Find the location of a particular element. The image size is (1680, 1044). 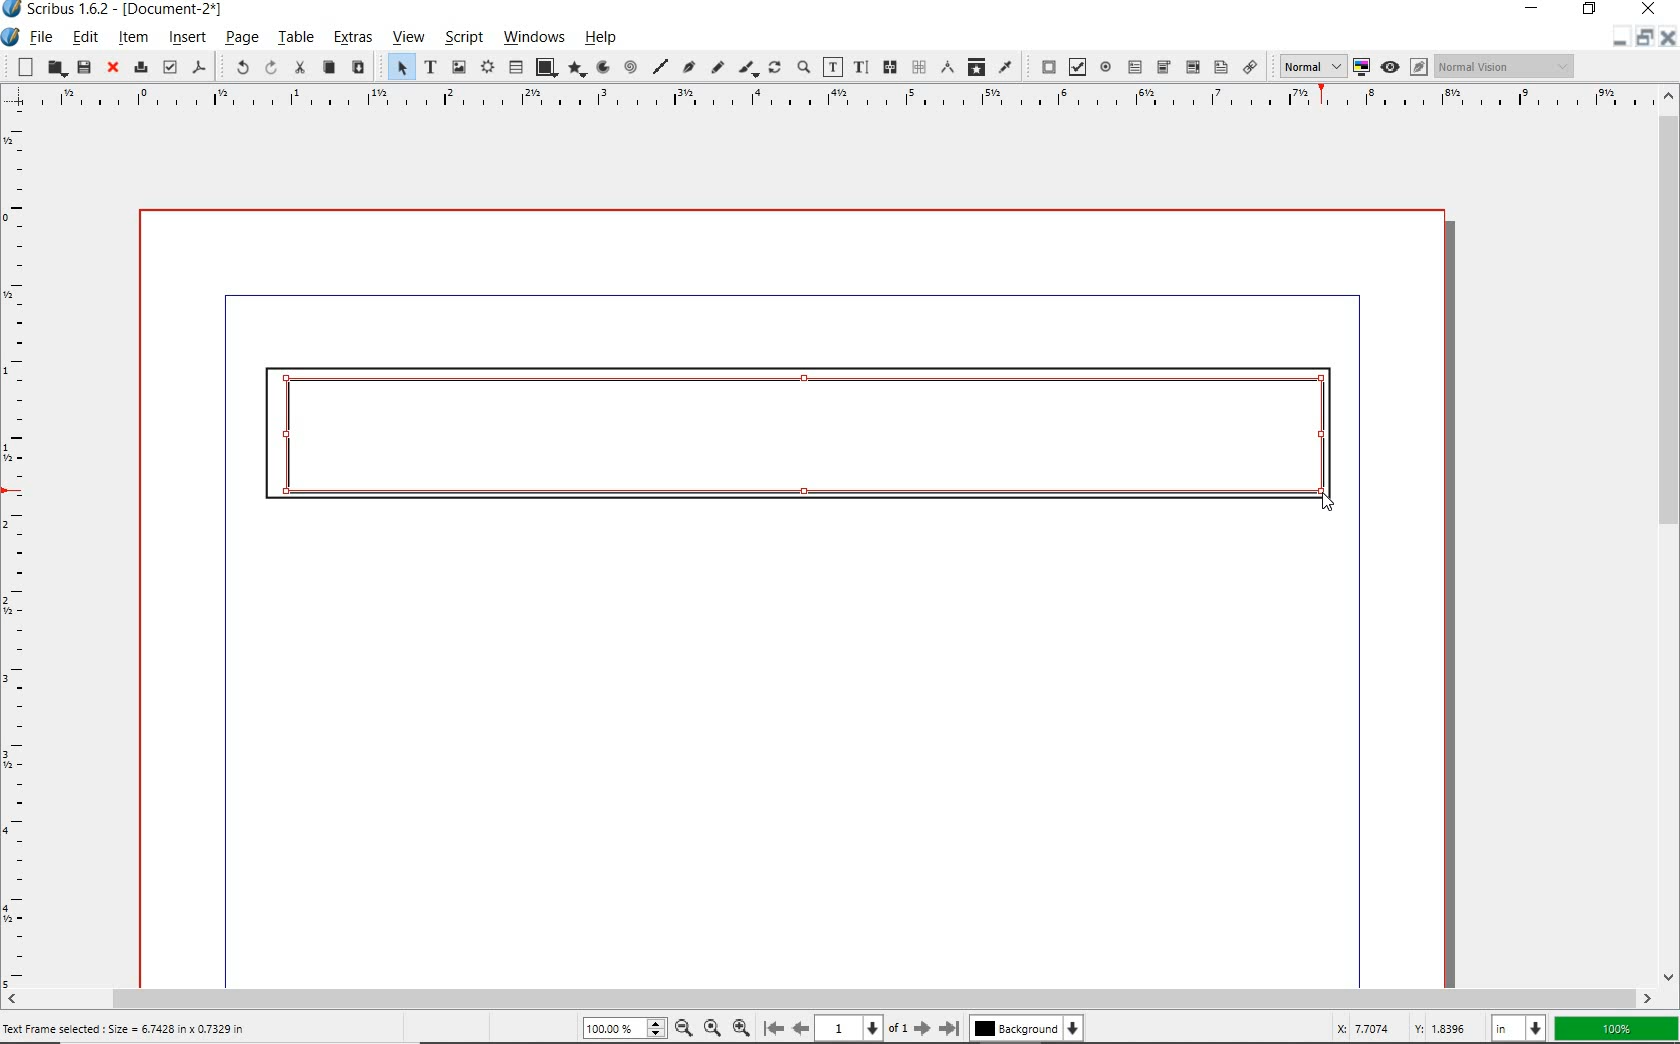

render frame is located at coordinates (486, 68).